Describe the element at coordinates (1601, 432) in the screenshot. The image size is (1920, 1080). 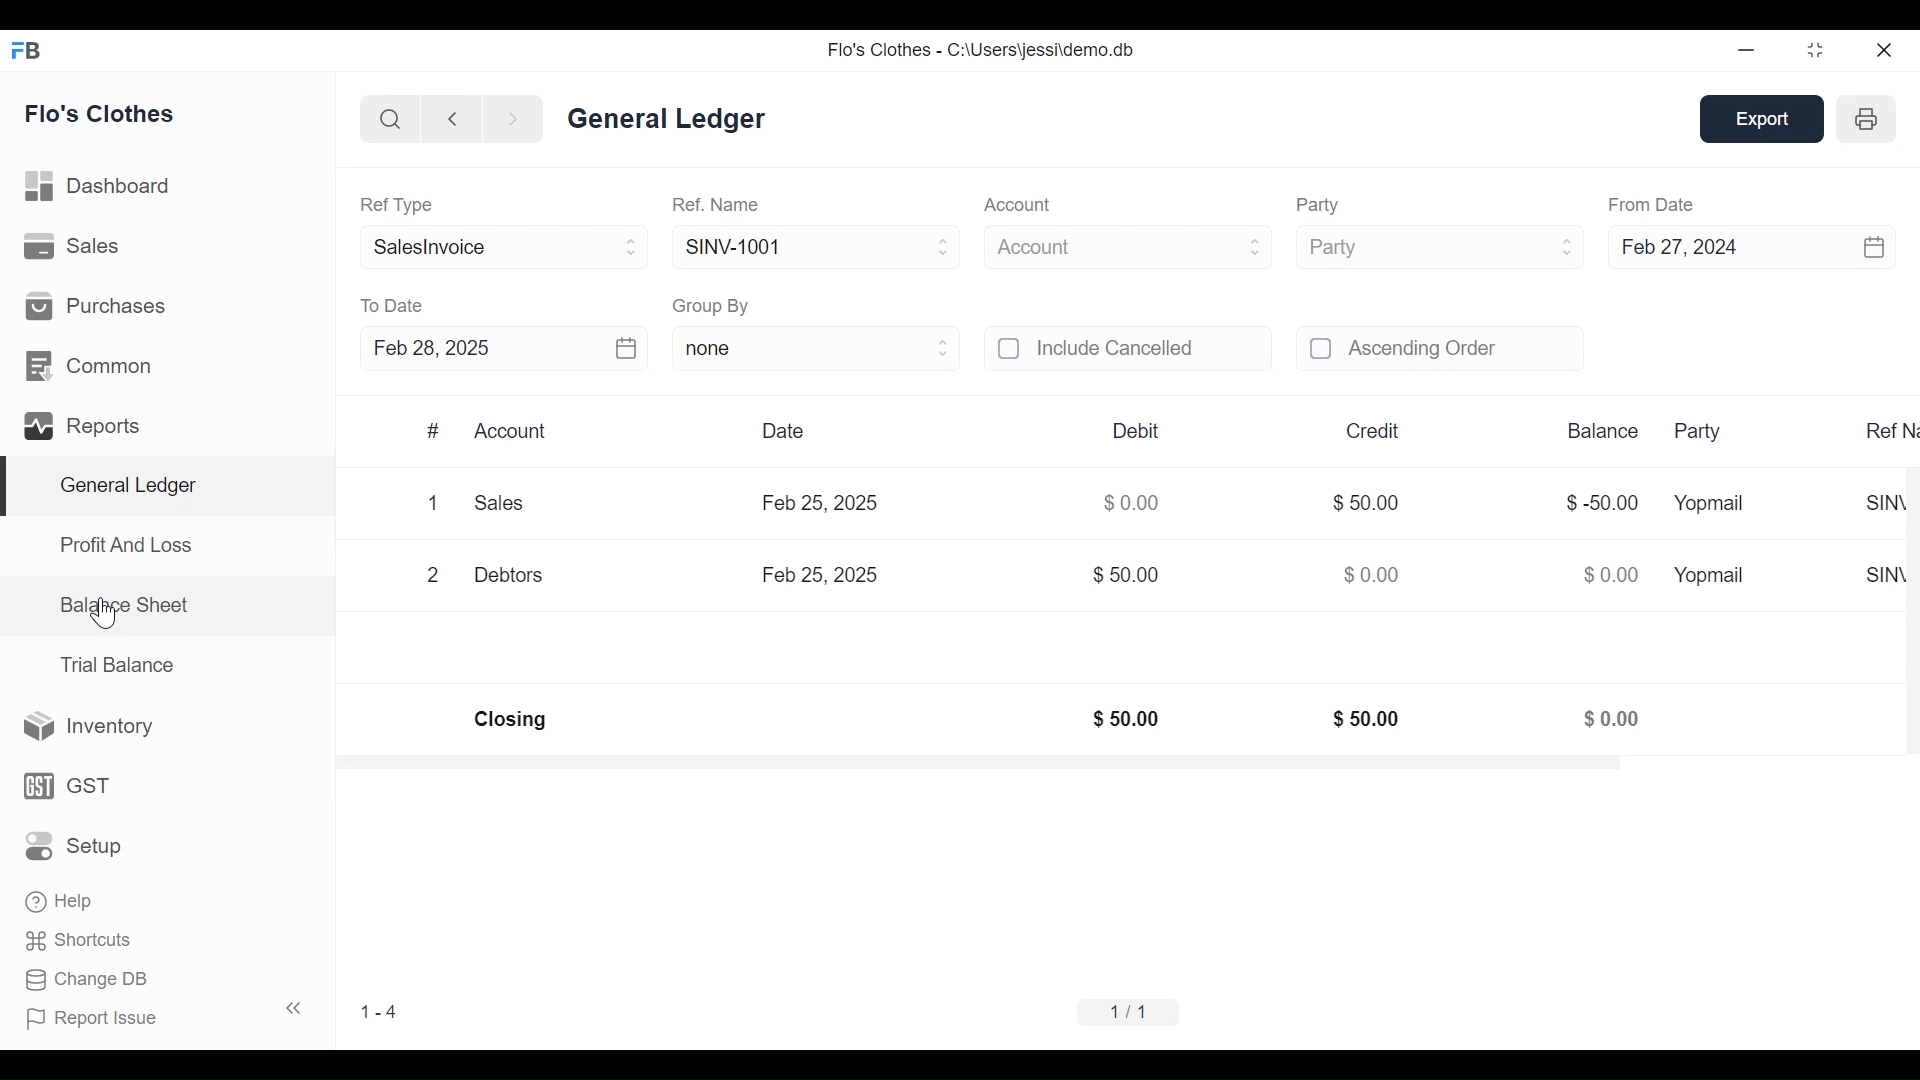
I see `Balance` at that location.